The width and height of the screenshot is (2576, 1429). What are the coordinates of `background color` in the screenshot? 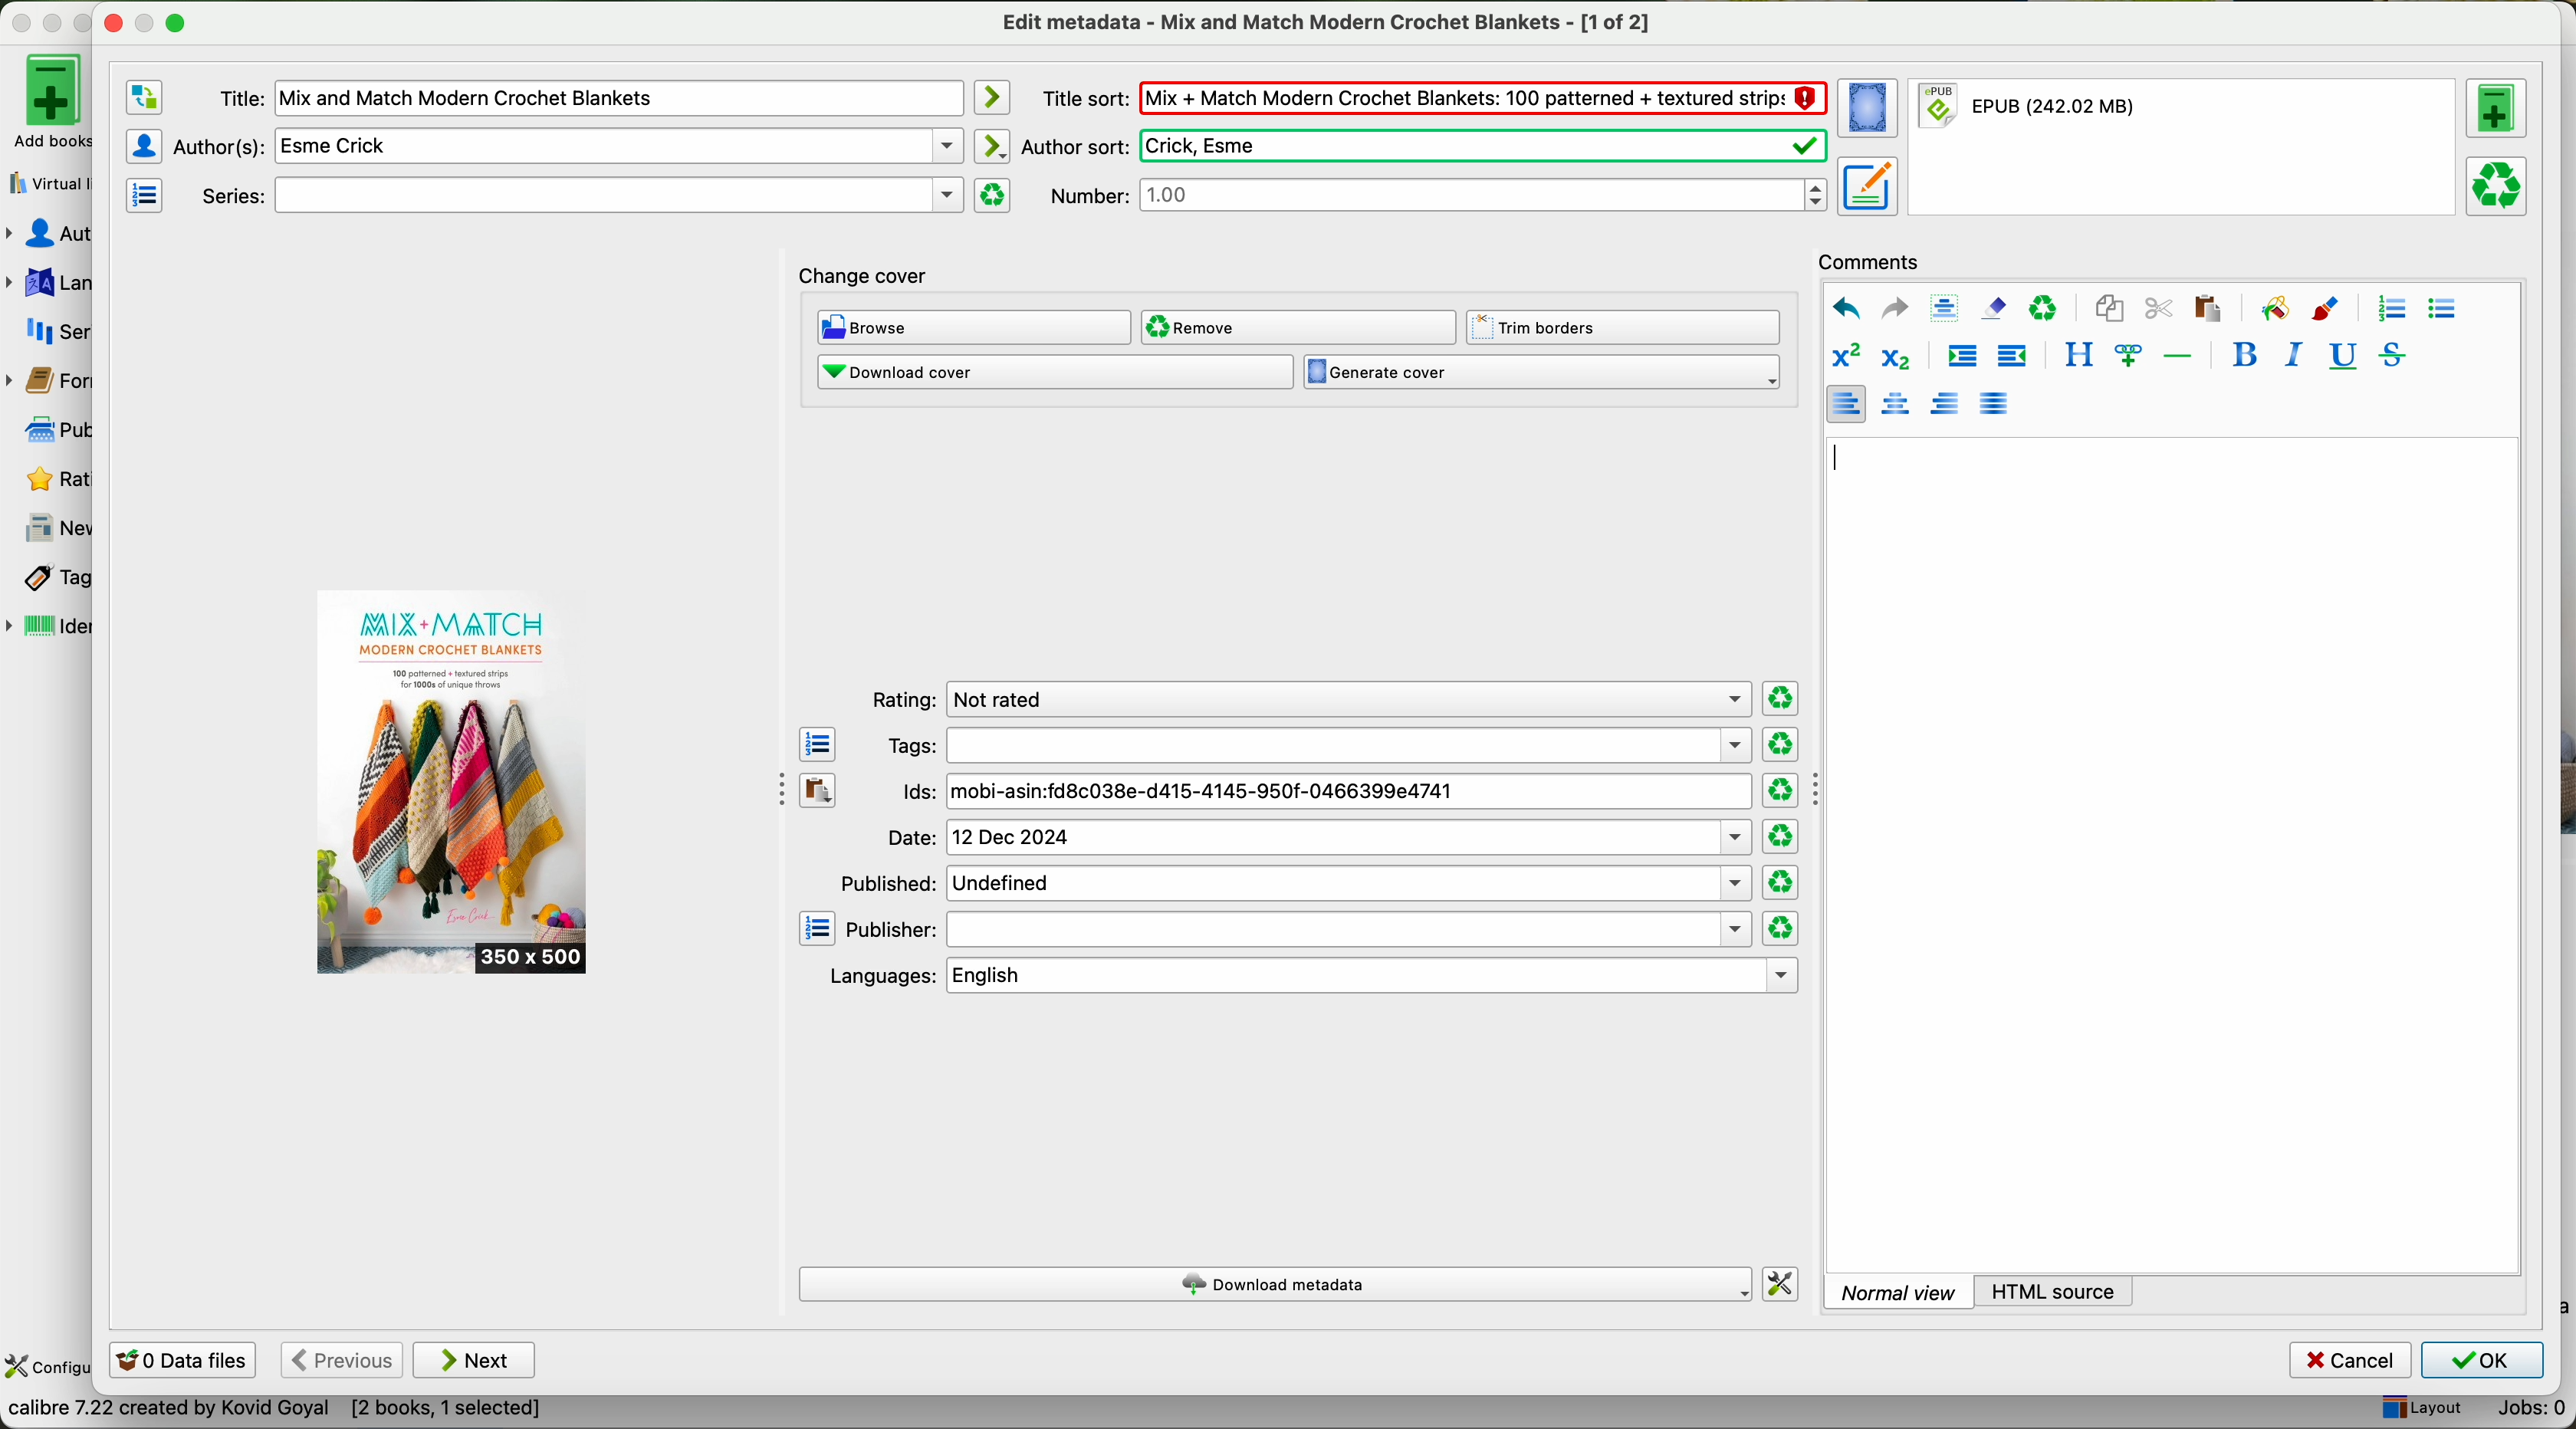 It's located at (2274, 307).